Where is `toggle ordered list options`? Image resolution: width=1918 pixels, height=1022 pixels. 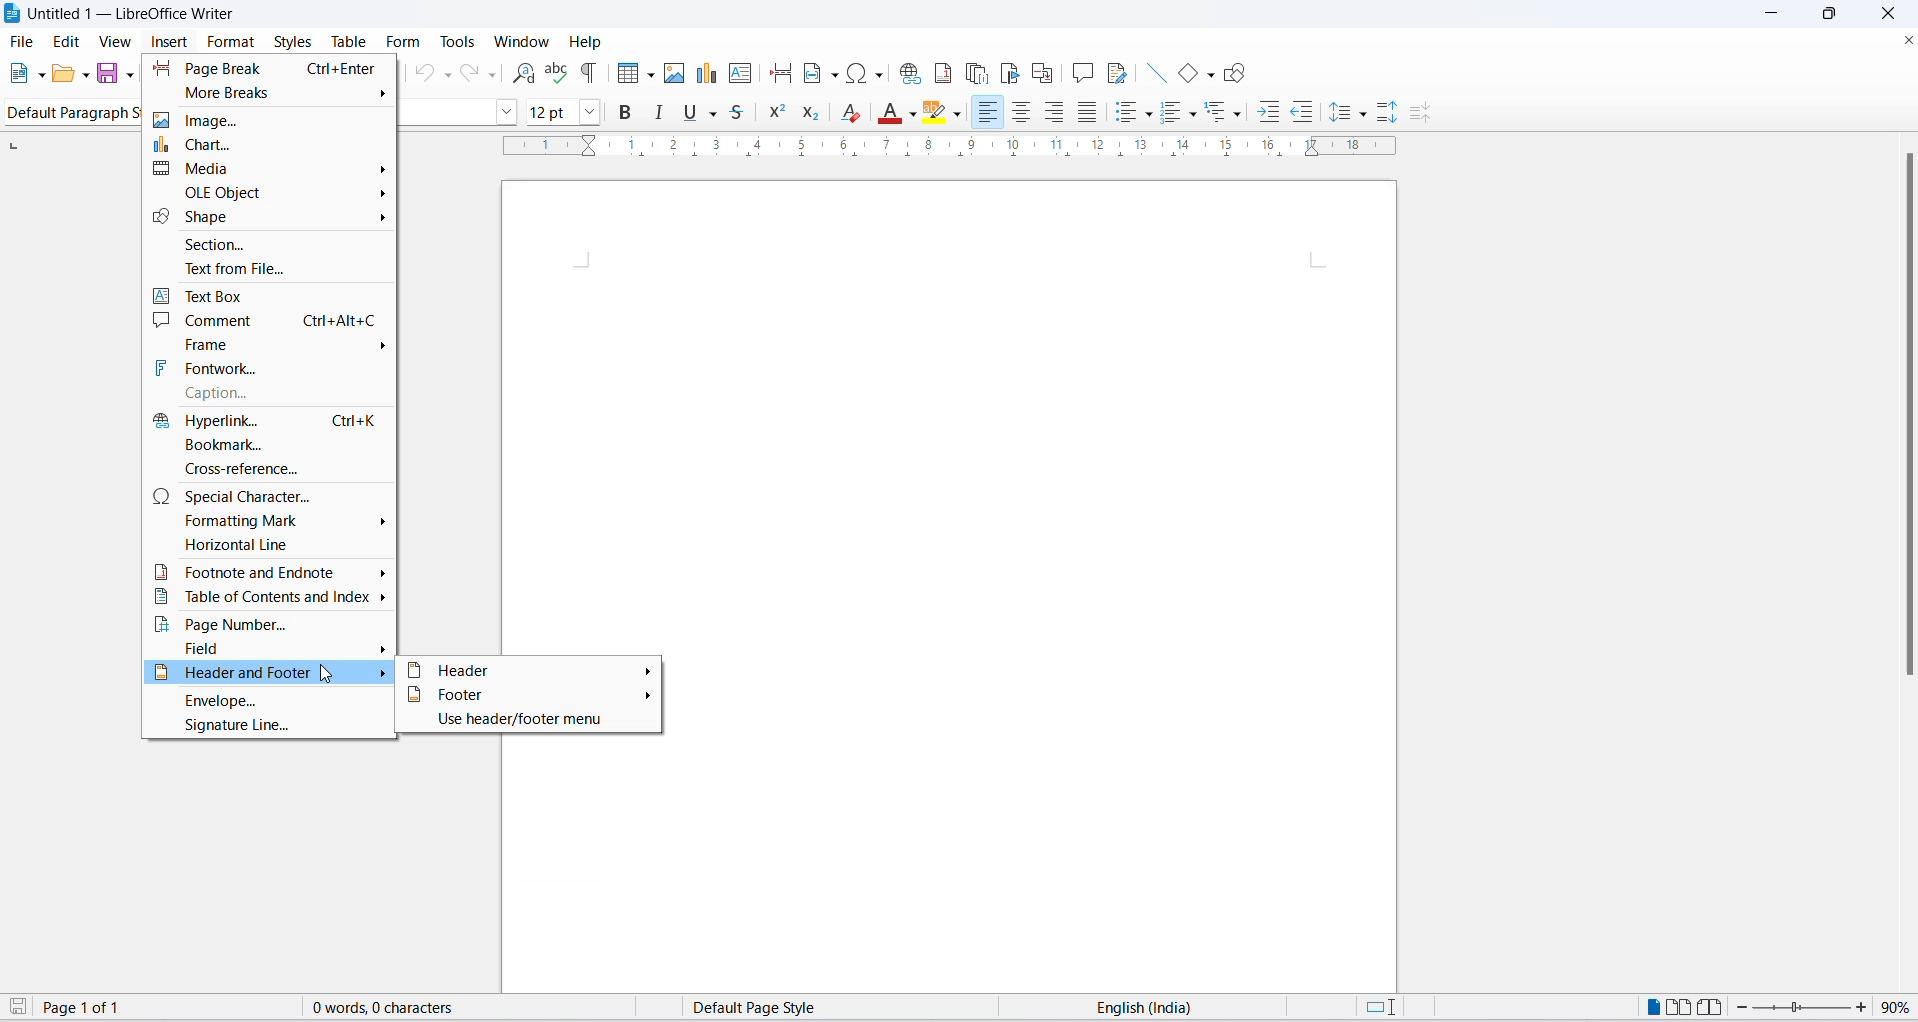 toggle ordered list options is located at coordinates (1171, 114).